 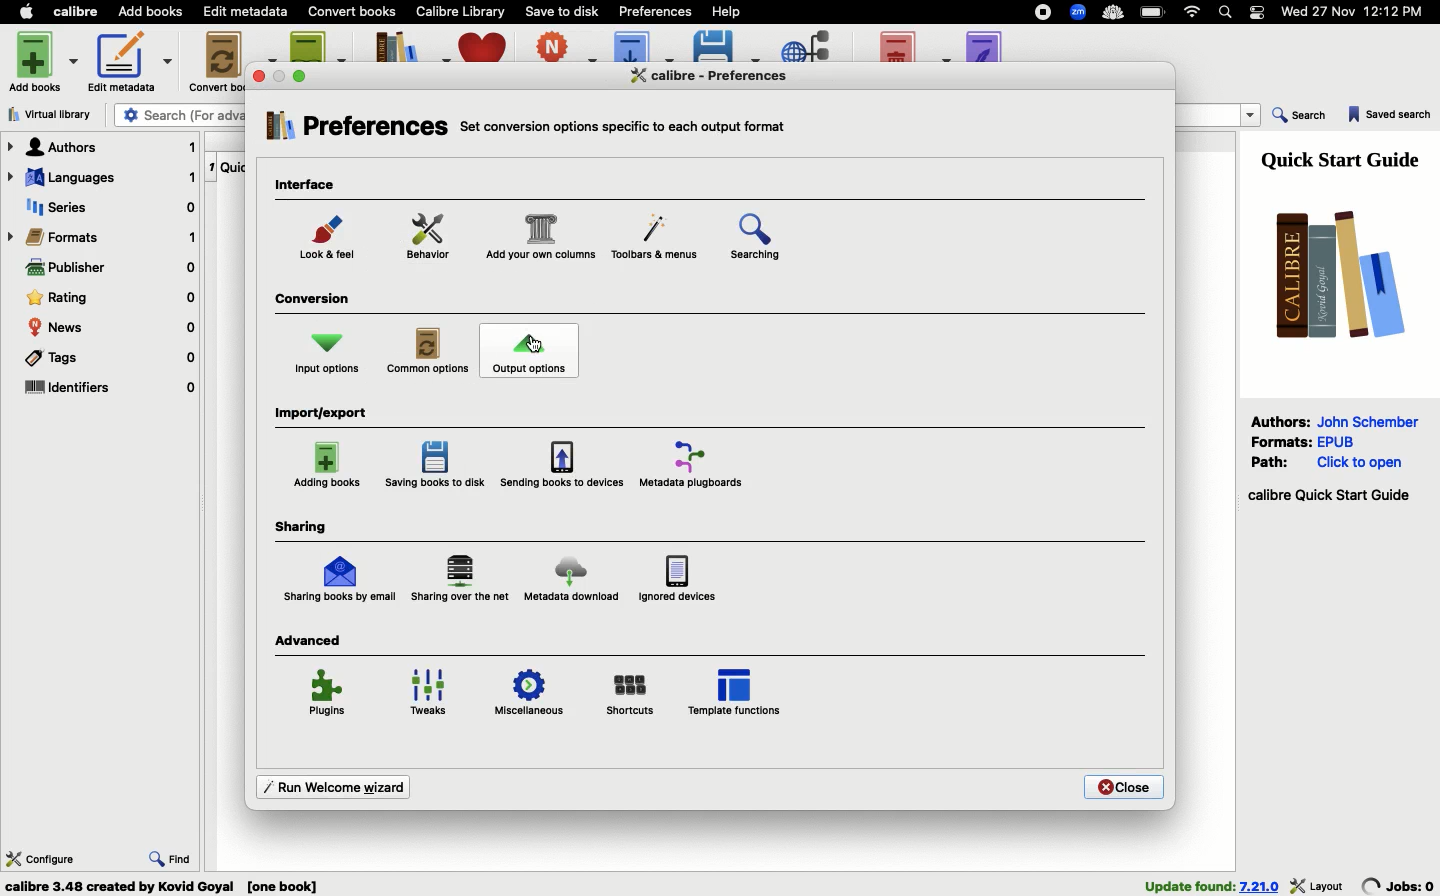 I want to click on Extensions, so click(x=1080, y=14).